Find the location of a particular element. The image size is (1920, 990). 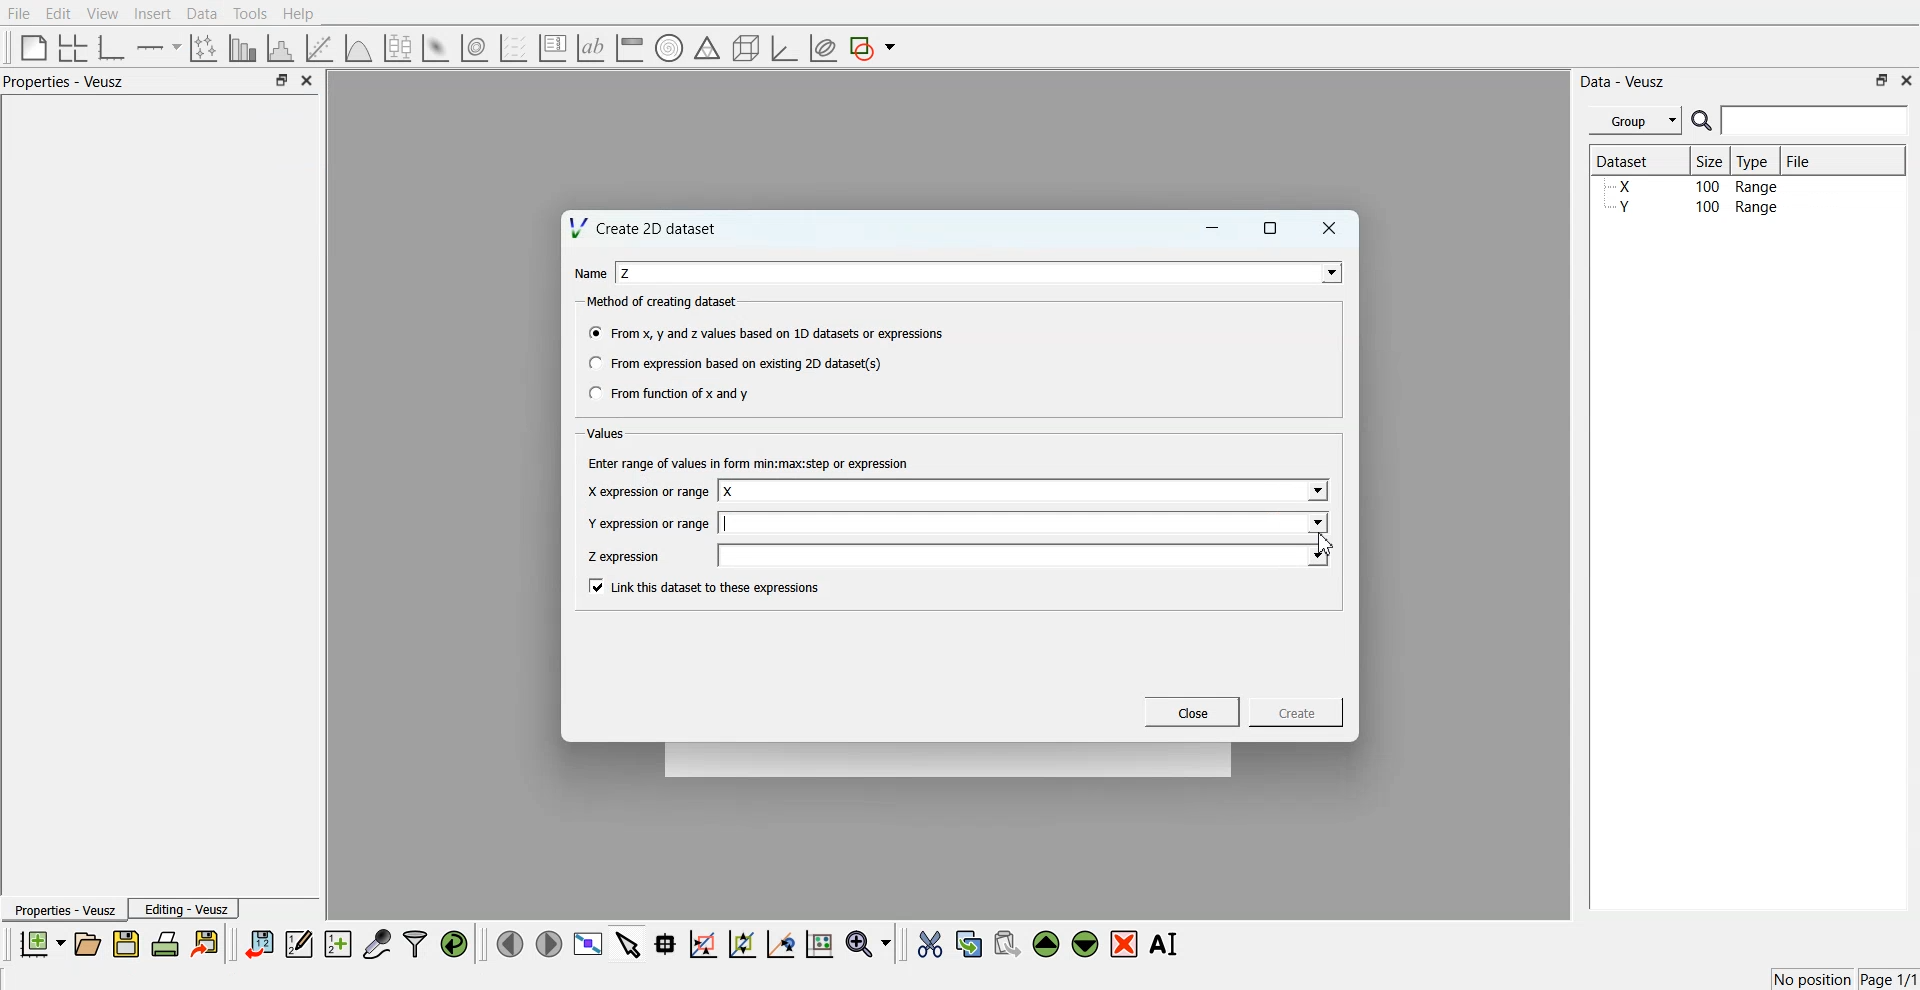

Maximize is located at coordinates (281, 79).